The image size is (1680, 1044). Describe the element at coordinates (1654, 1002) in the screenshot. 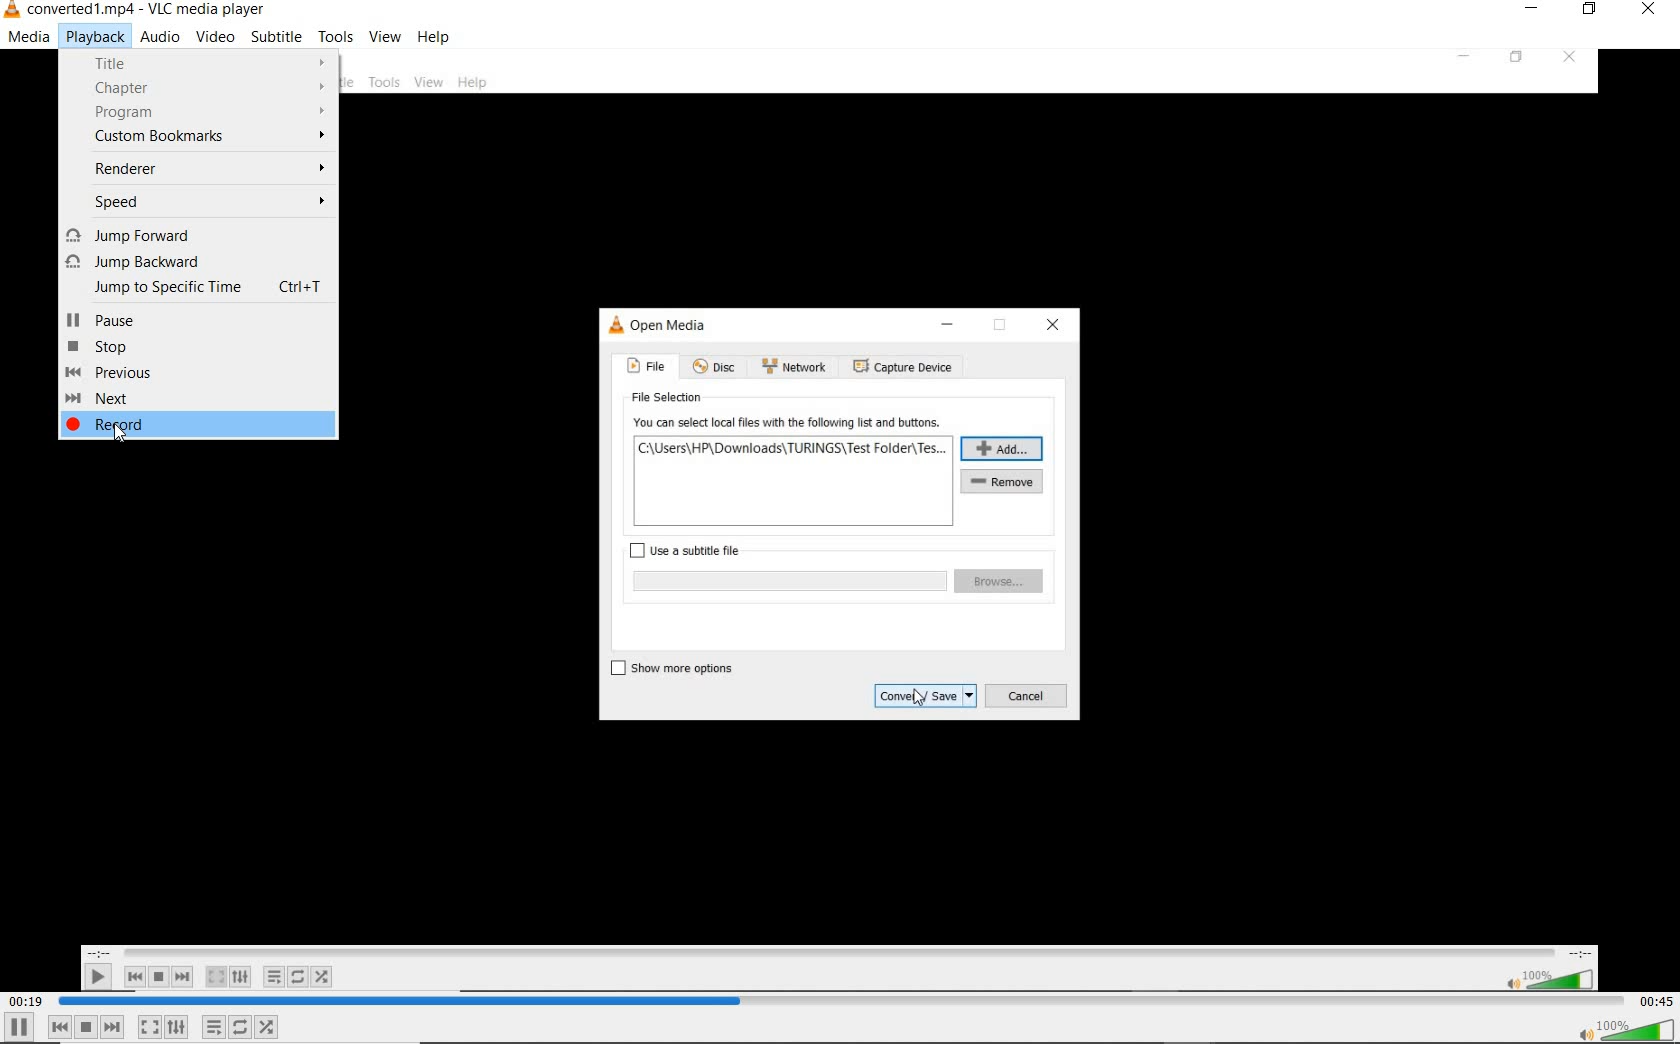

I see `remaining time` at that location.